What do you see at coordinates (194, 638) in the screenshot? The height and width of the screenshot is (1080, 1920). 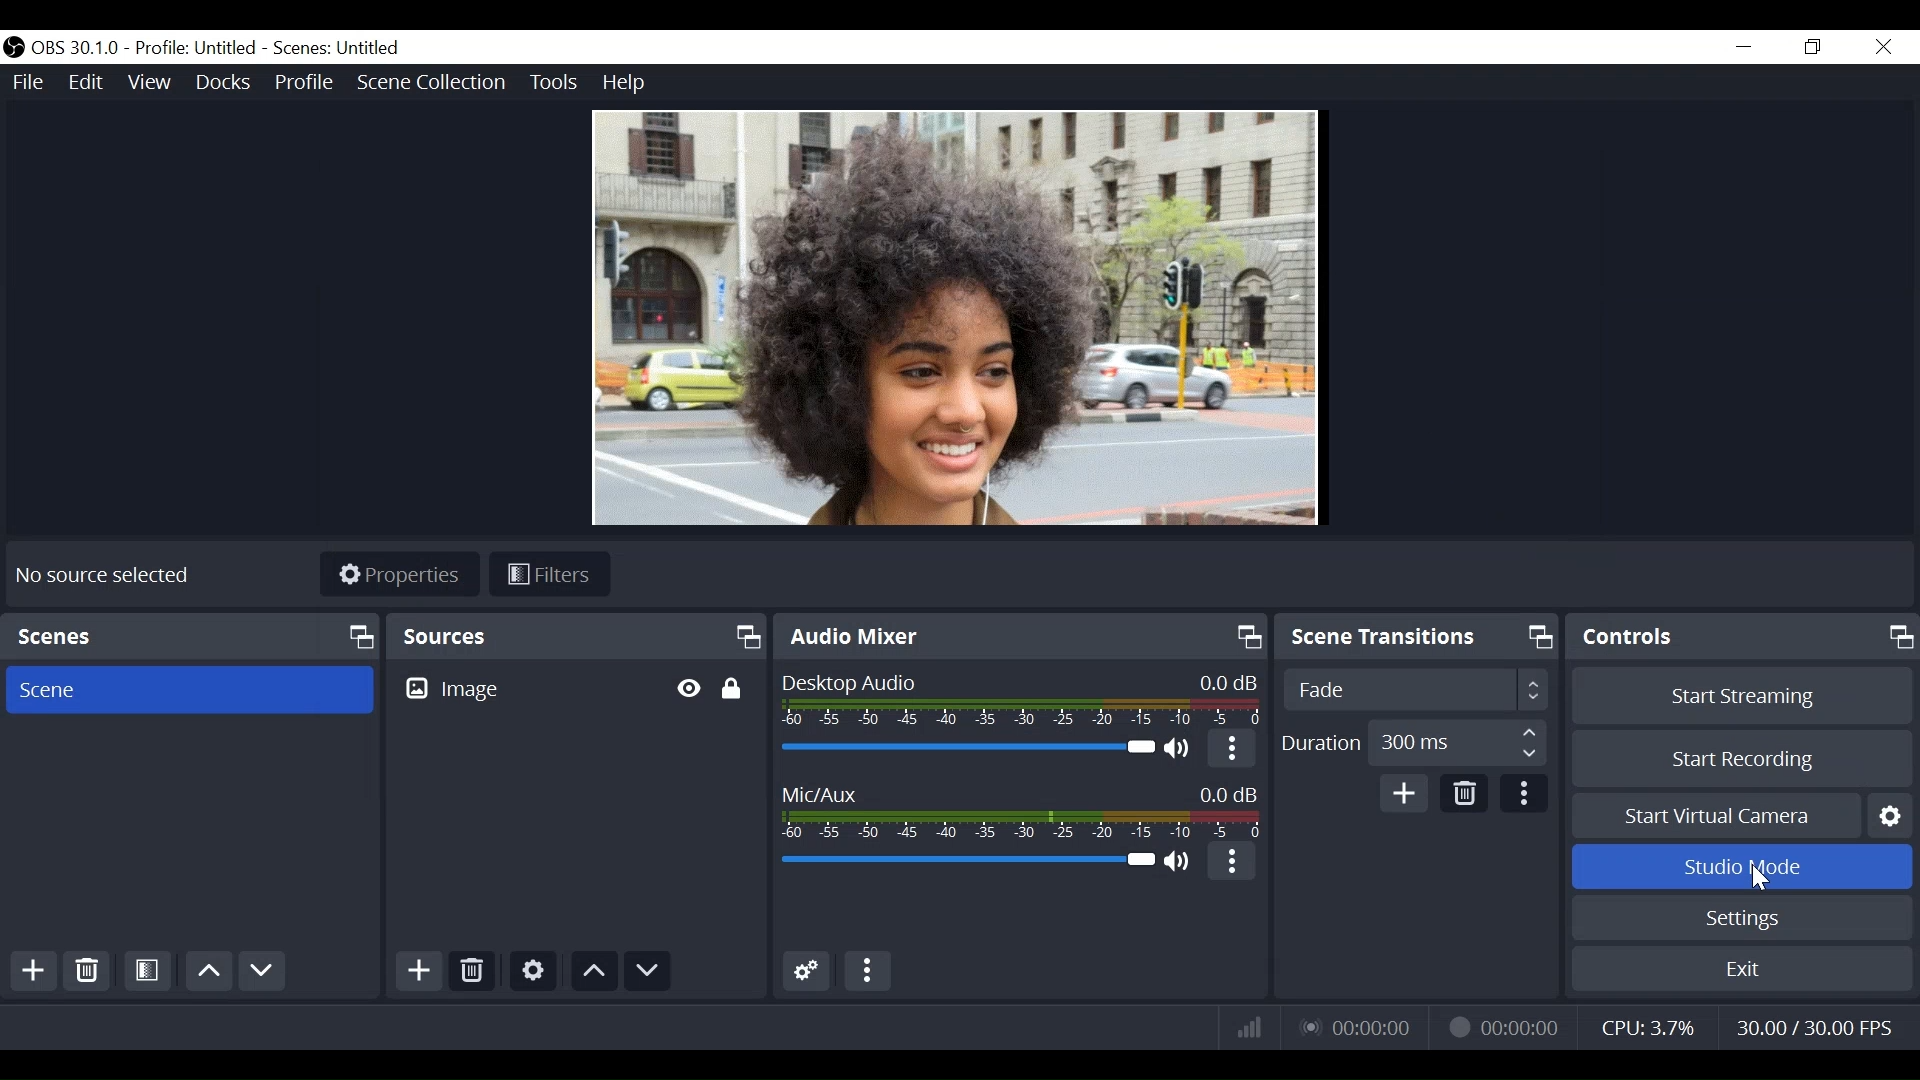 I see `Scenes Panel` at bounding box center [194, 638].